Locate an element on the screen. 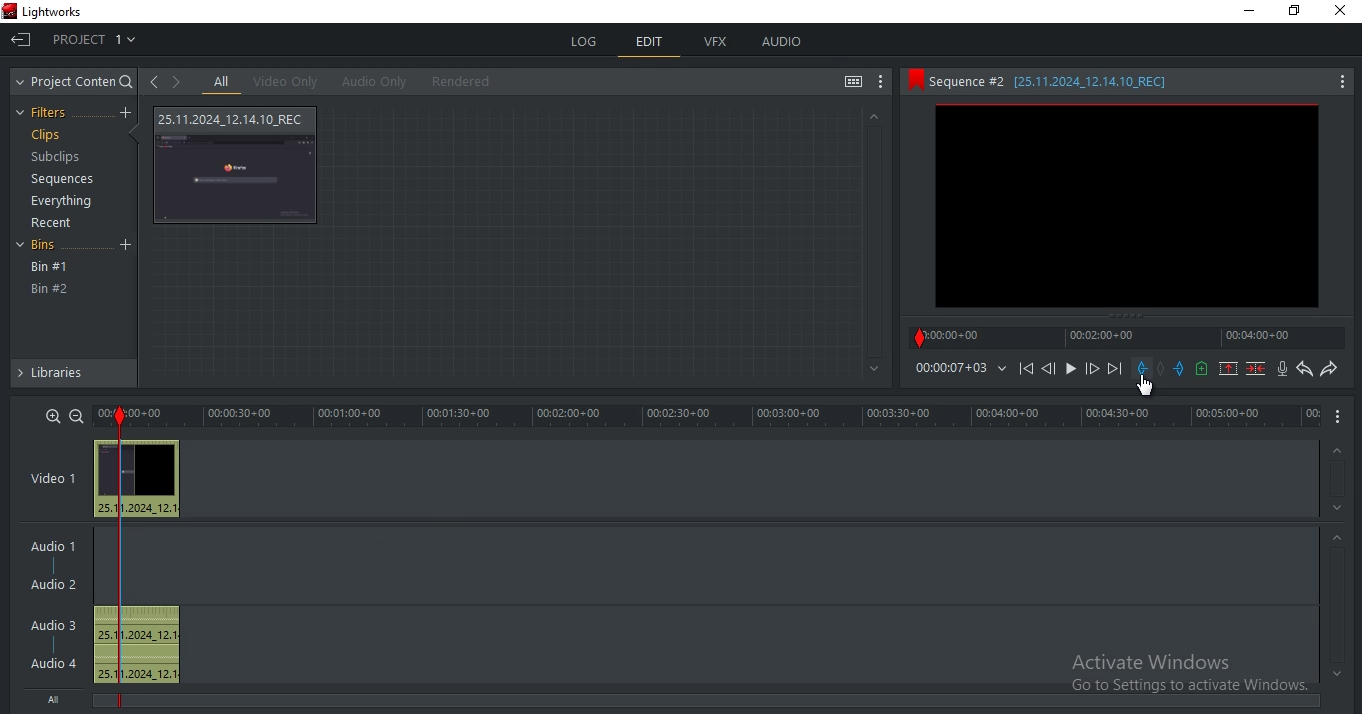 Image resolution: width=1362 pixels, height=714 pixels. Minimize is located at coordinates (1246, 12).